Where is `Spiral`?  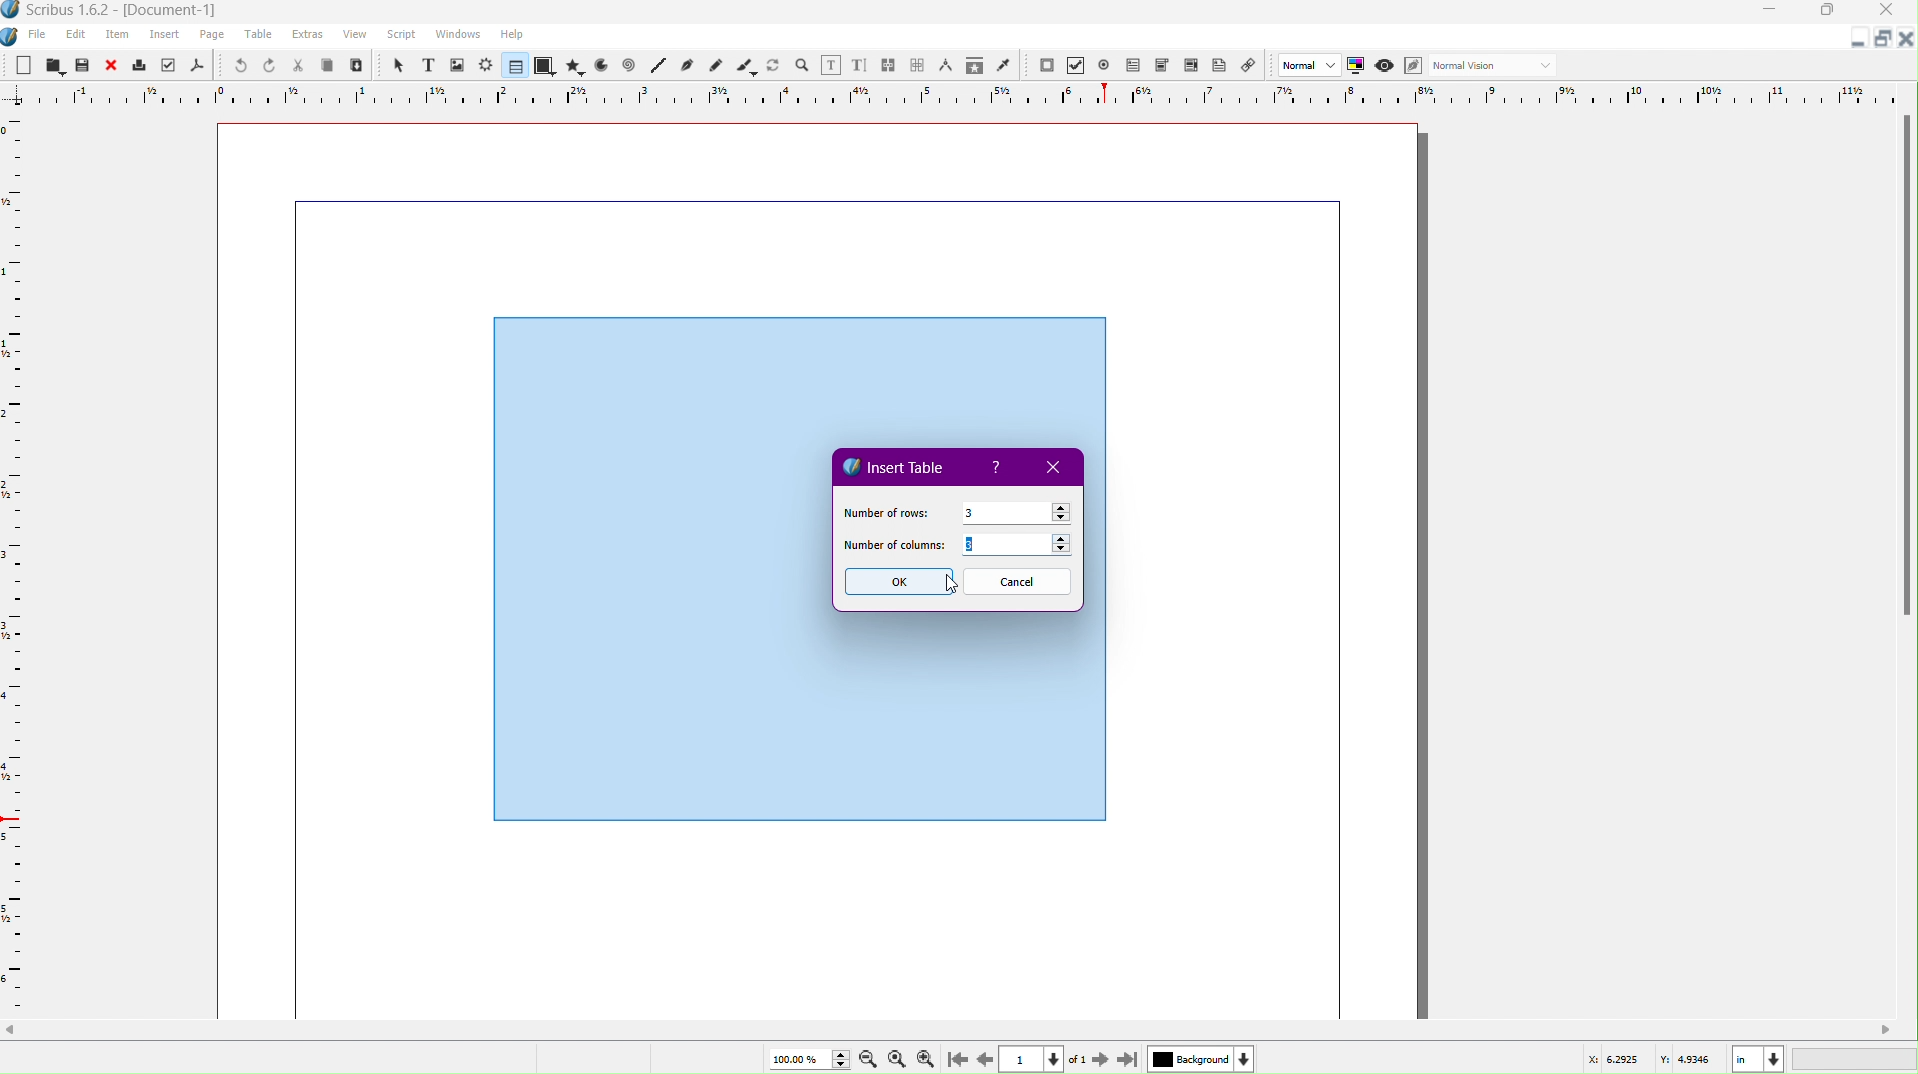
Spiral is located at coordinates (630, 67).